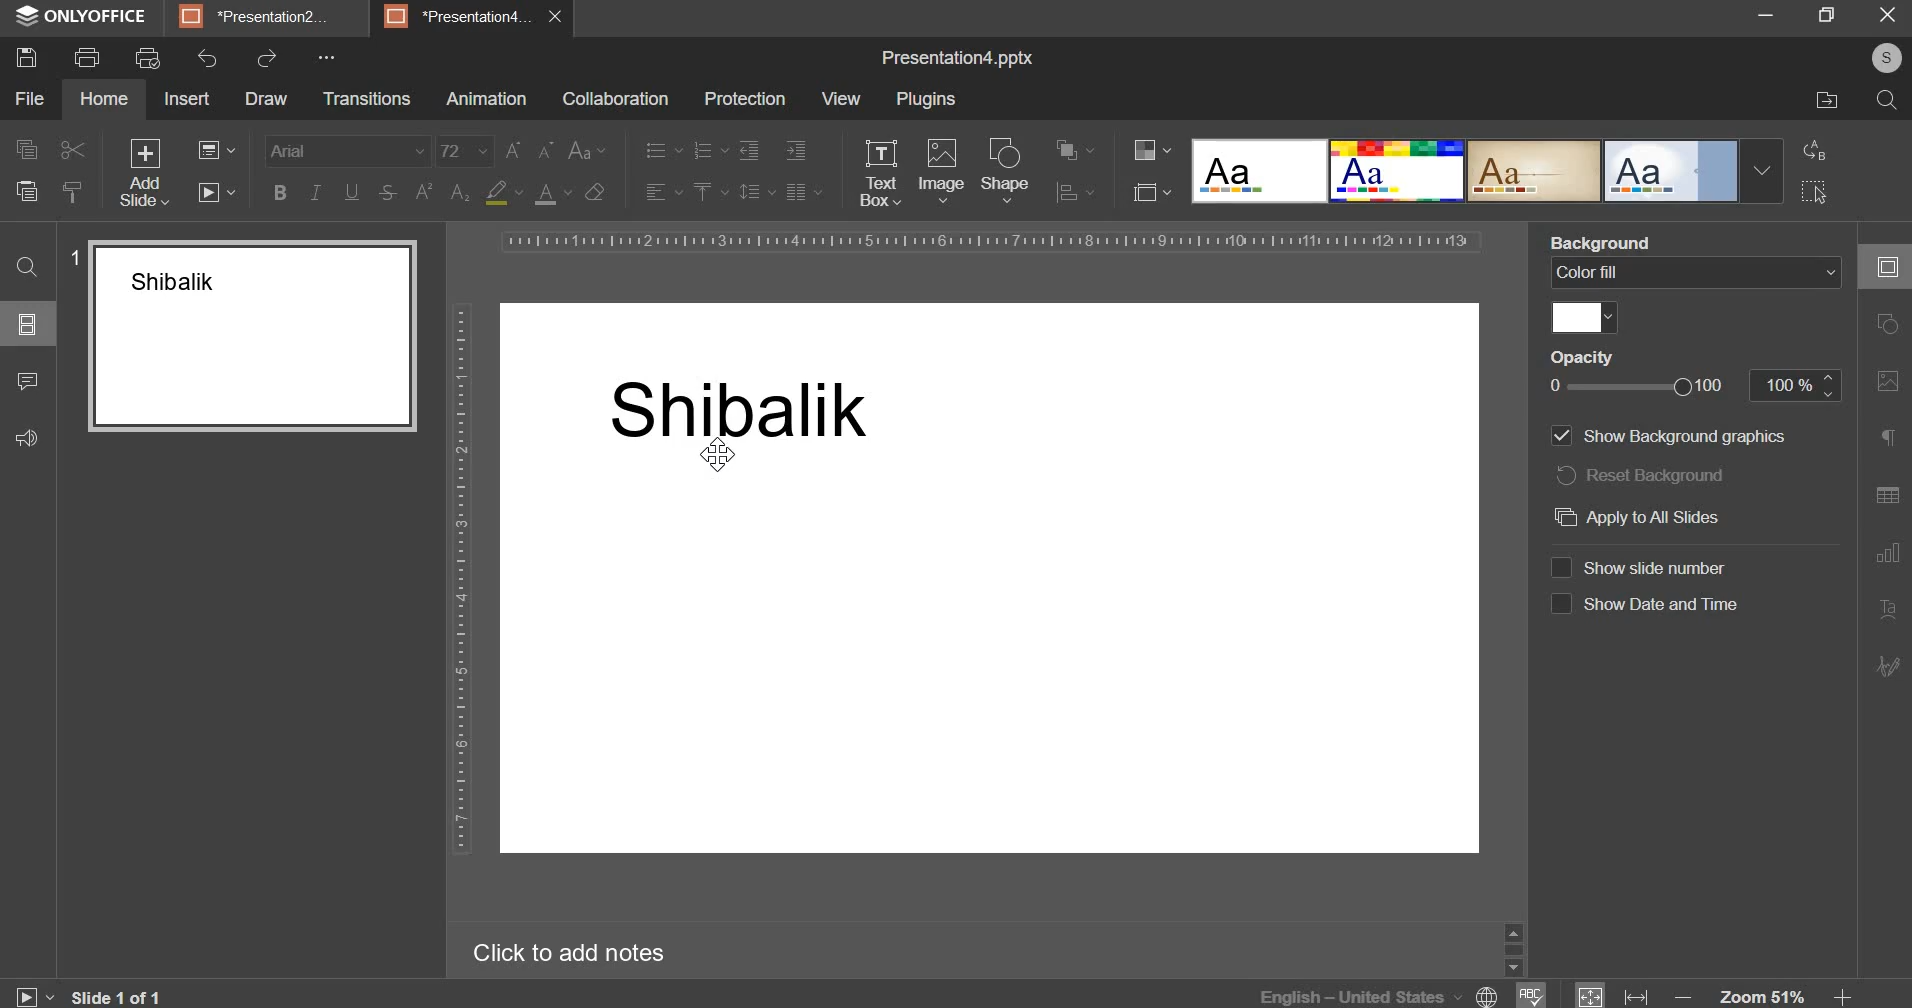  Describe the element at coordinates (461, 579) in the screenshot. I see `vertical scale` at that location.